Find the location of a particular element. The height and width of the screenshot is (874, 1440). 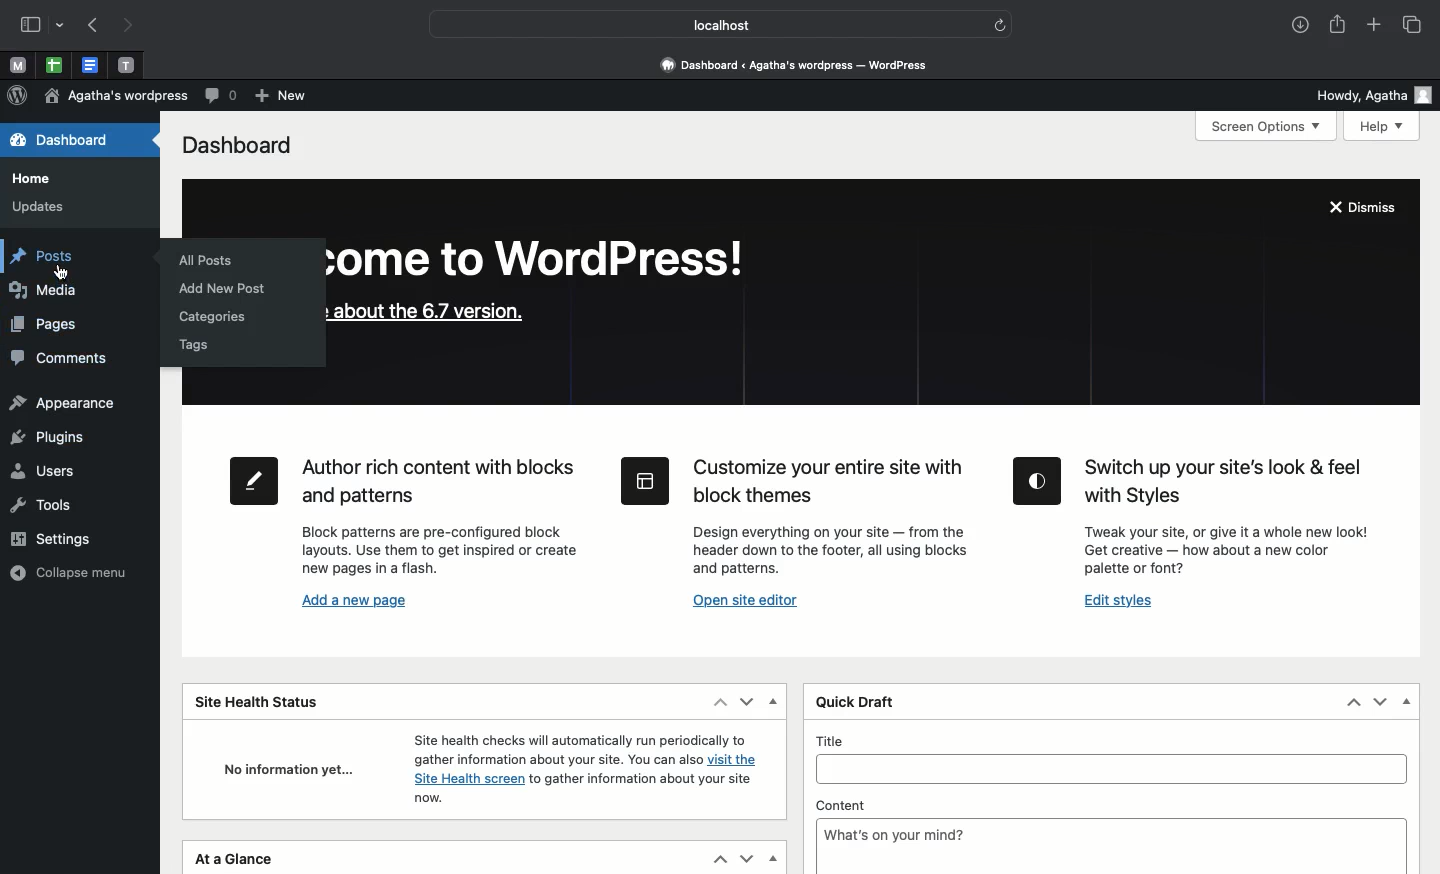

Customize your entire site with block themes Design everything on your site — from the header down to the footer, all using blocks and patterns. is located at coordinates (793, 513).